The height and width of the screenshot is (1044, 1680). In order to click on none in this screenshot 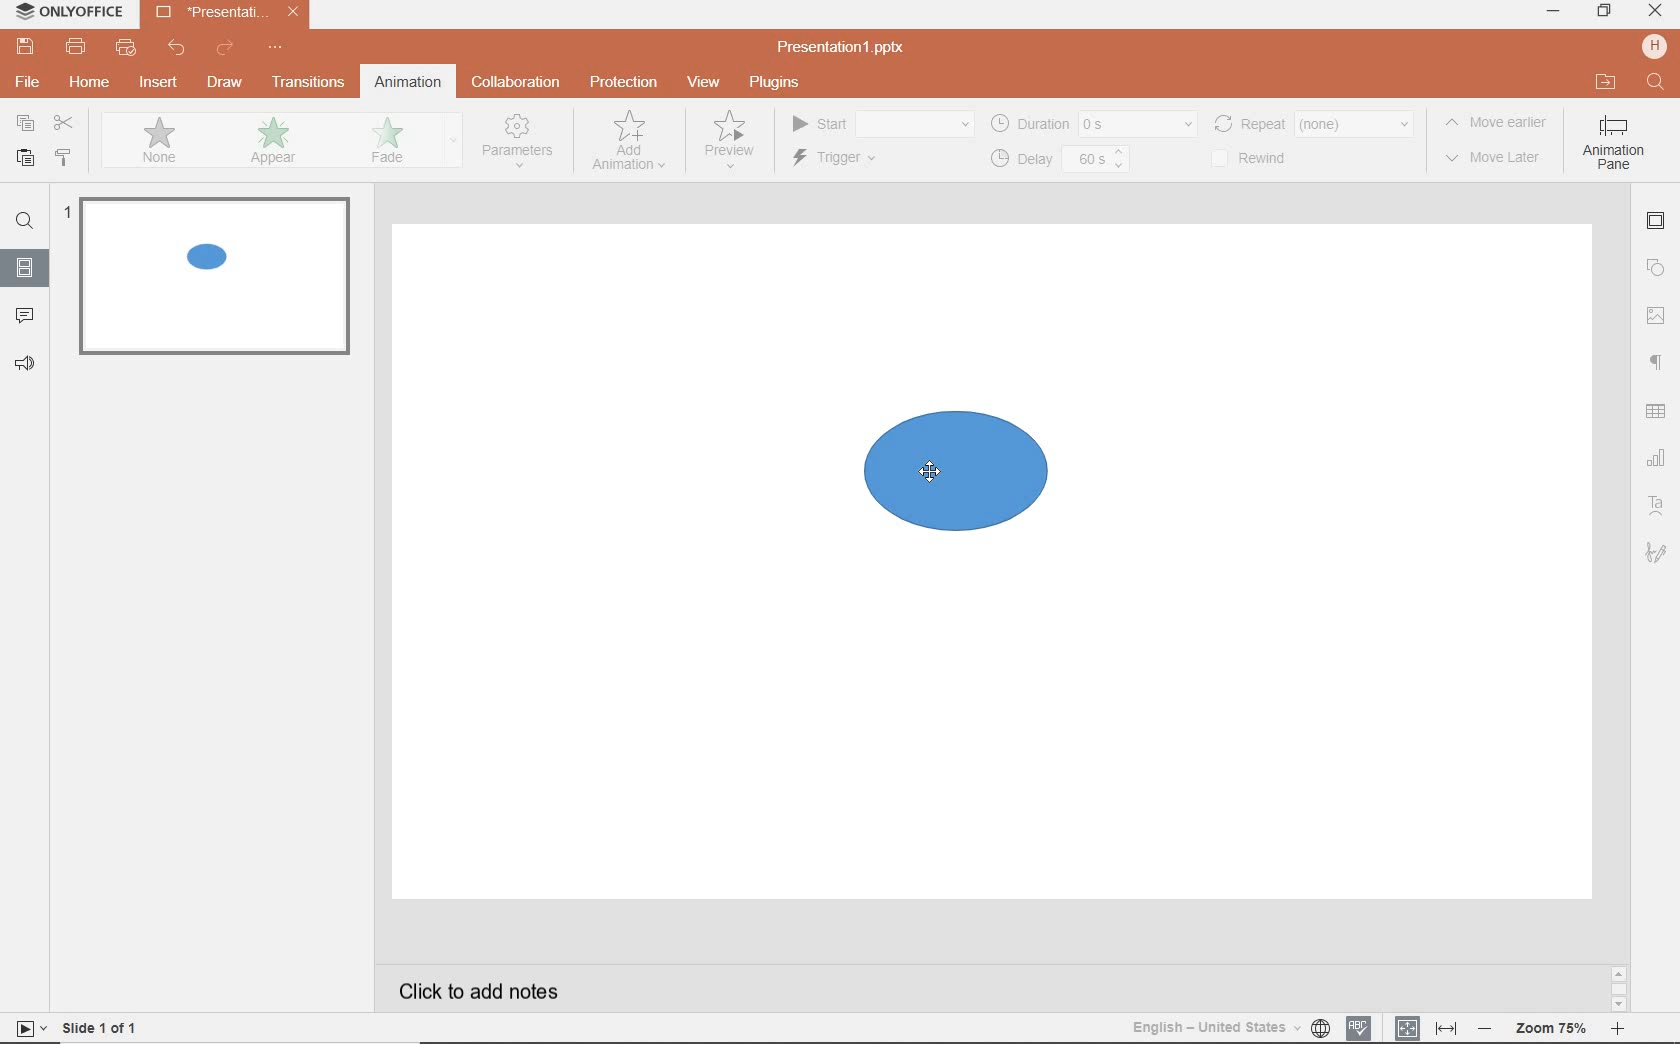, I will do `click(164, 144)`.